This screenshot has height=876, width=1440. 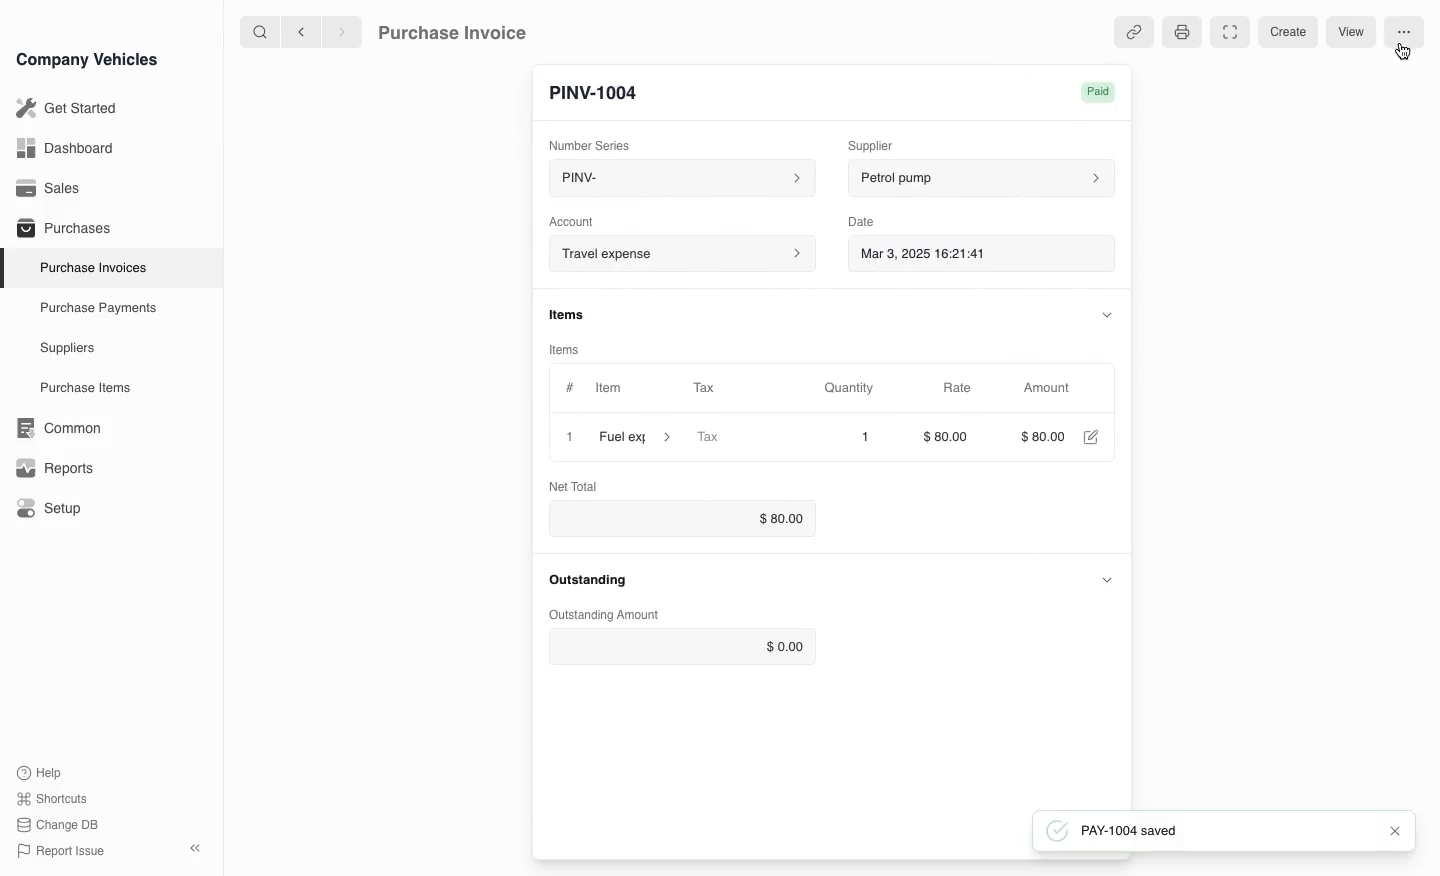 What do you see at coordinates (1228, 831) in the screenshot?
I see `PAY-1004 saved` at bounding box center [1228, 831].